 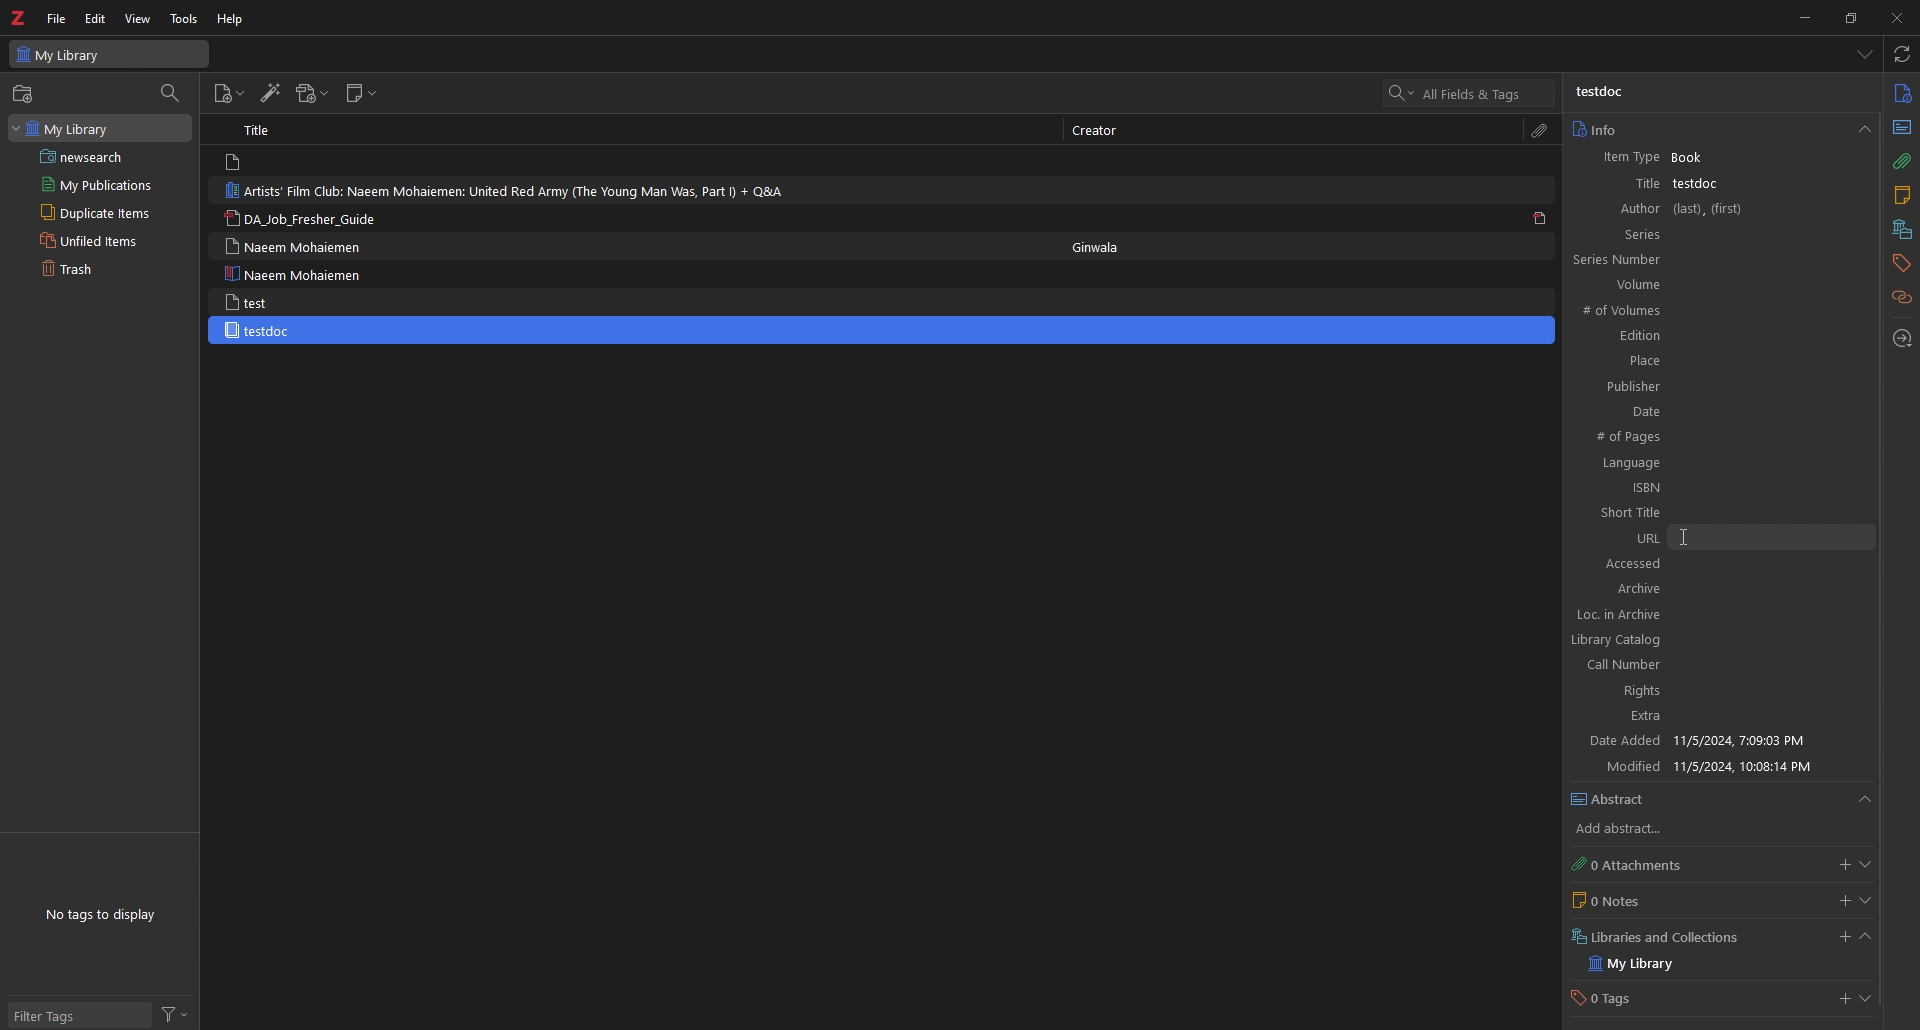 What do you see at coordinates (1901, 53) in the screenshot?
I see `sync with zotero.org` at bounding box center [1901, 53].